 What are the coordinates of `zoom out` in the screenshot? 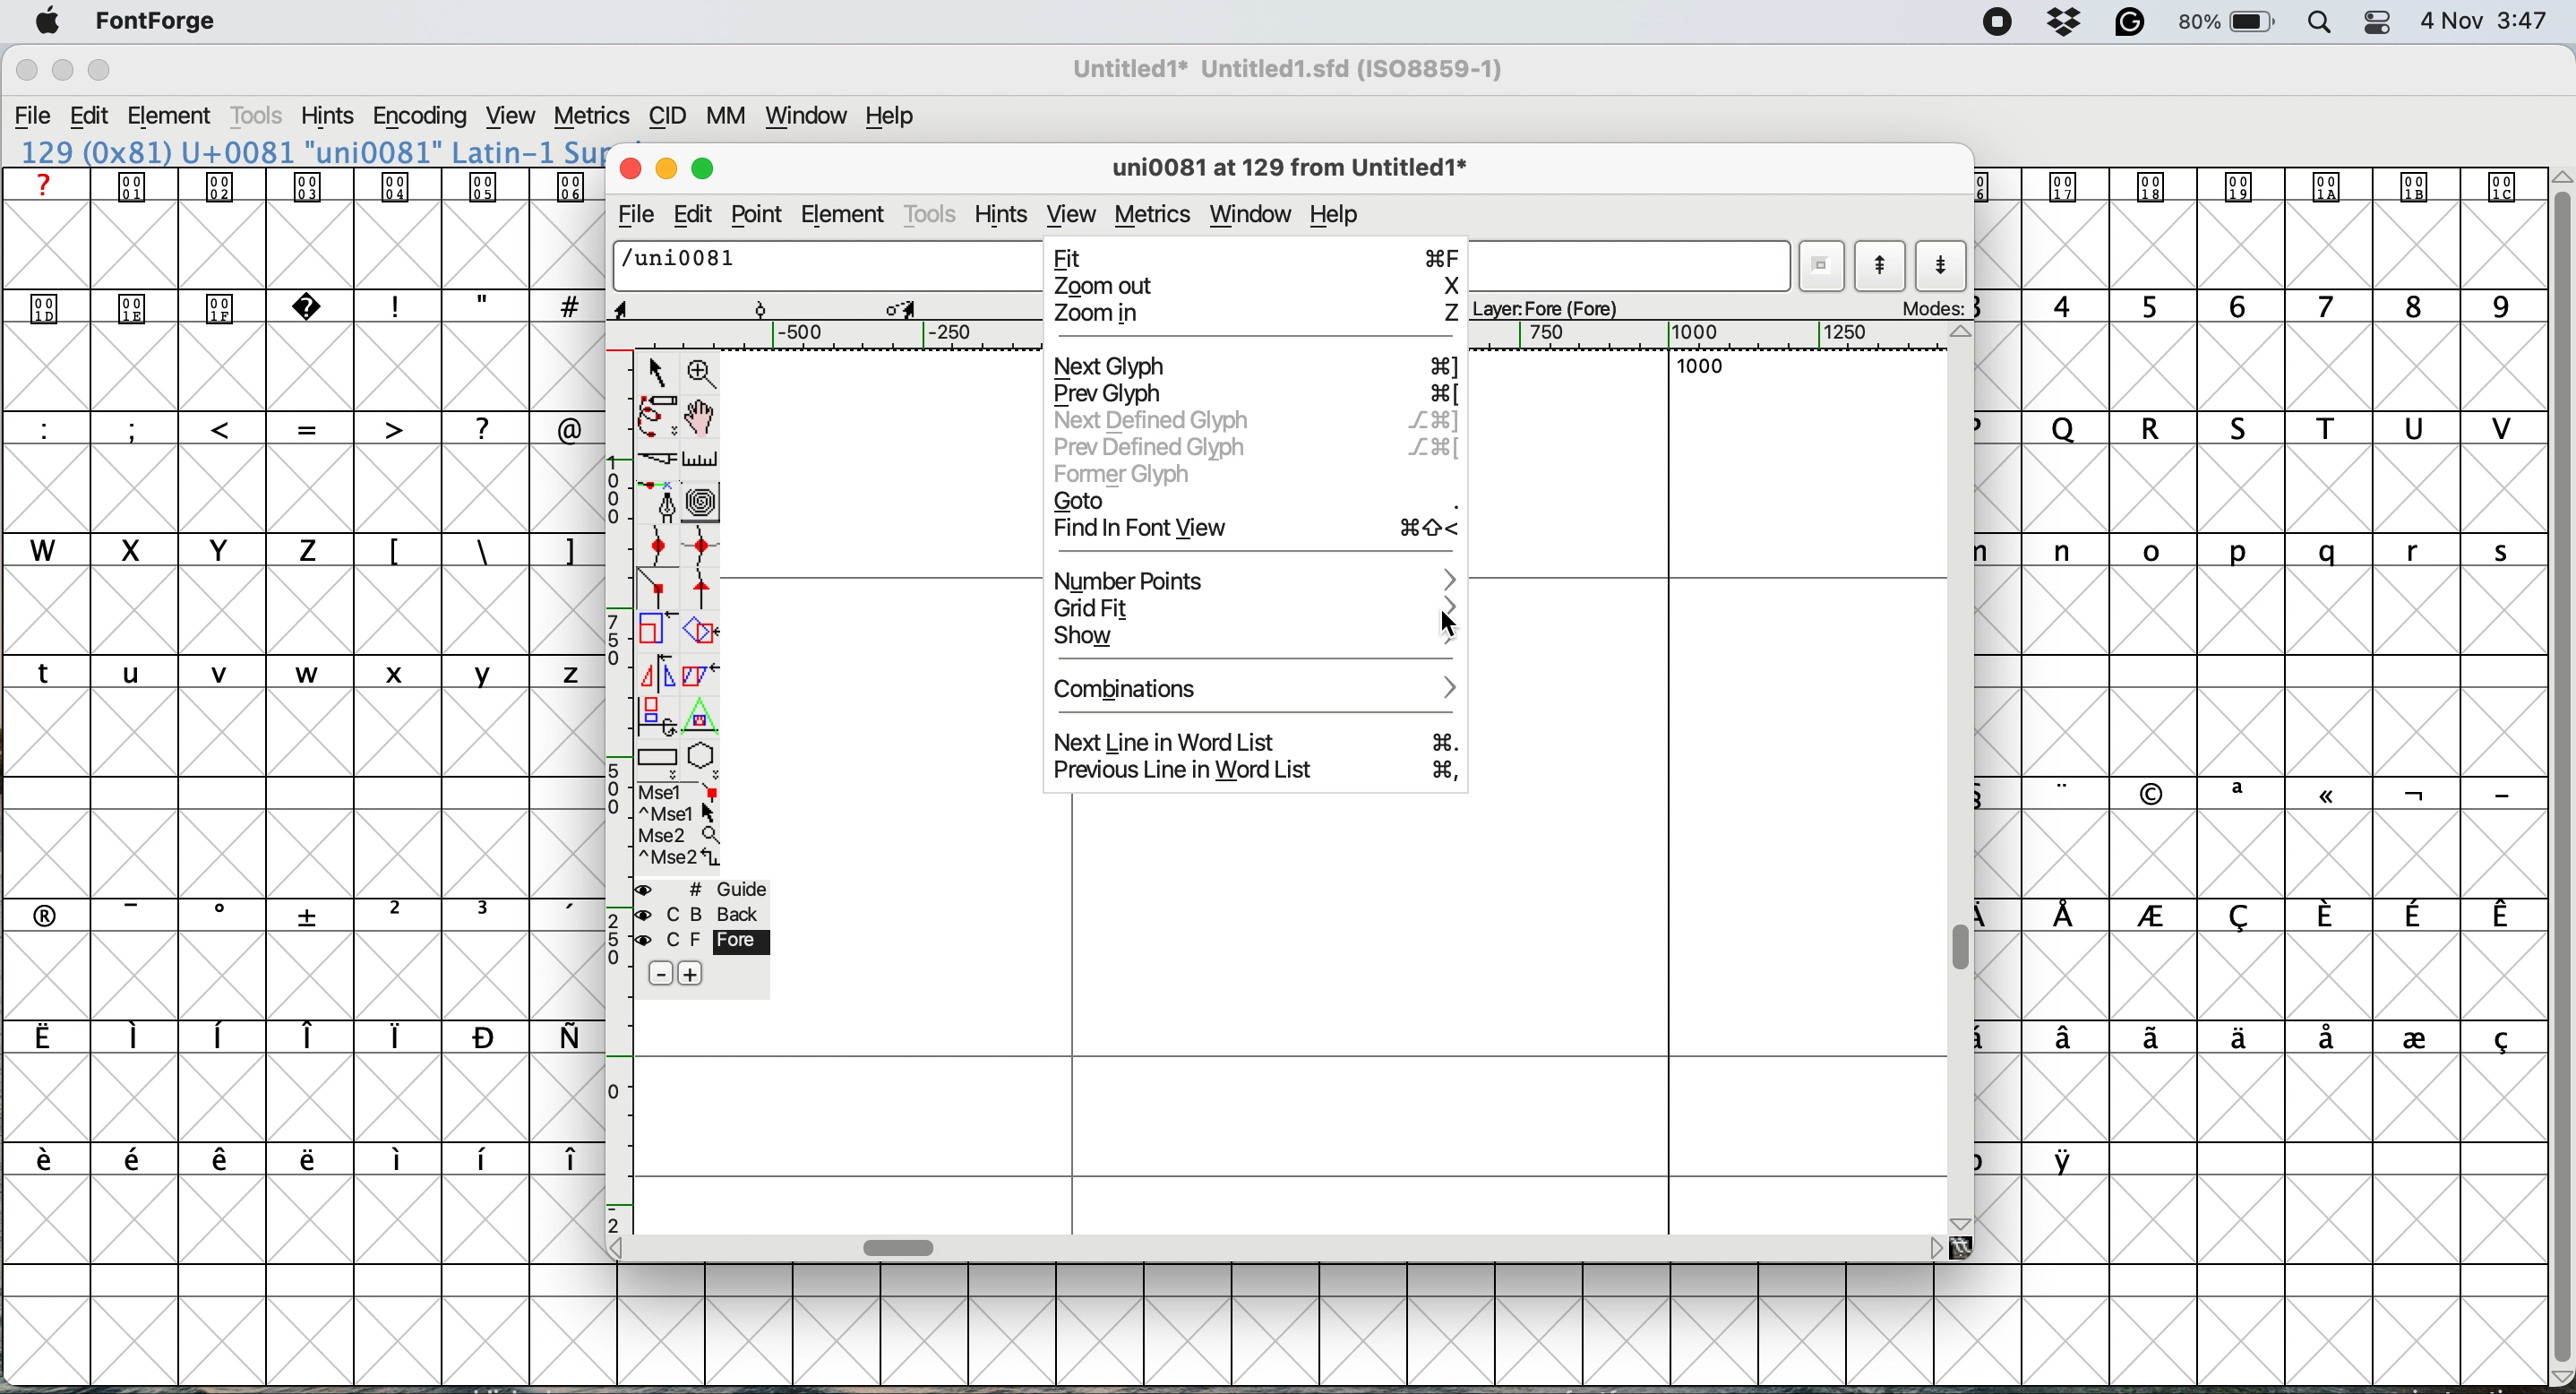 It's located at (1253, 287).